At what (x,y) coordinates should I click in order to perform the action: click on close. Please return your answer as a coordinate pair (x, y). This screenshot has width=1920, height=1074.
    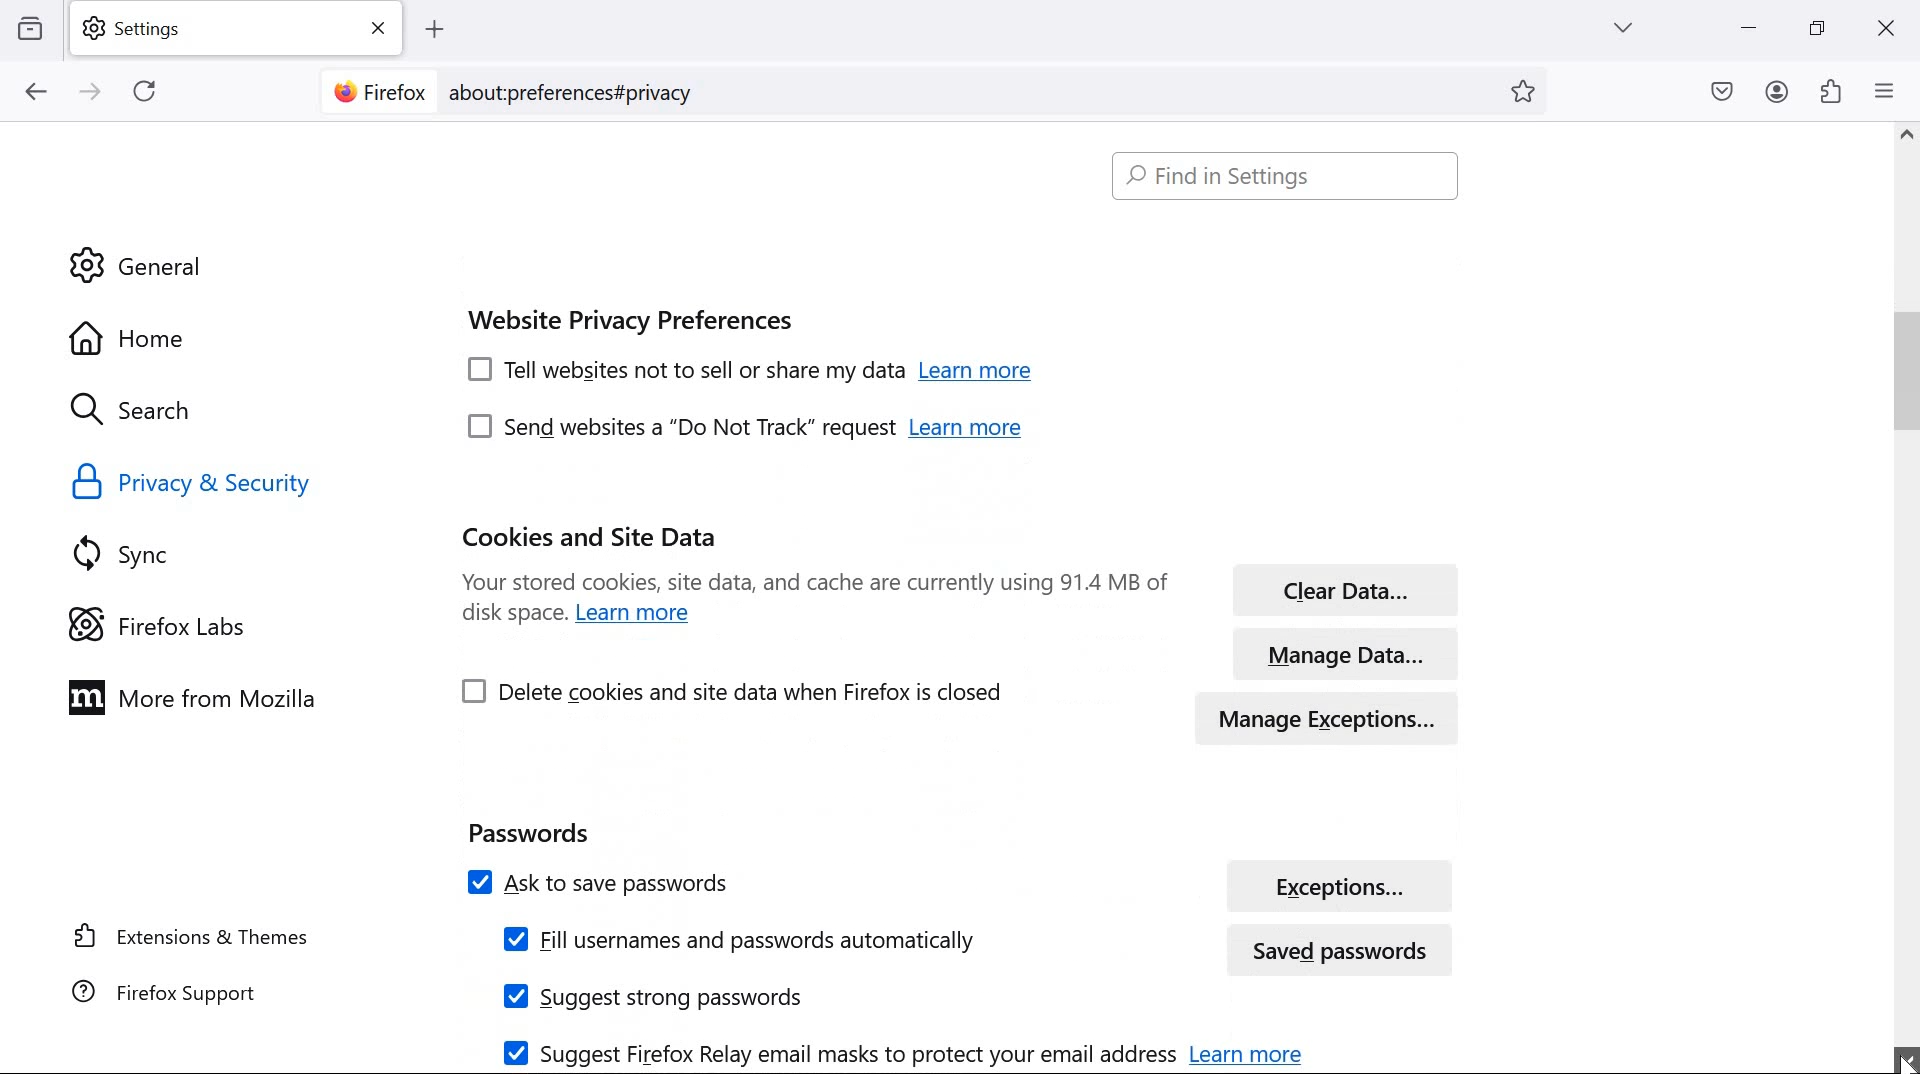
    Looking at the image, I should click on (1884, 31).